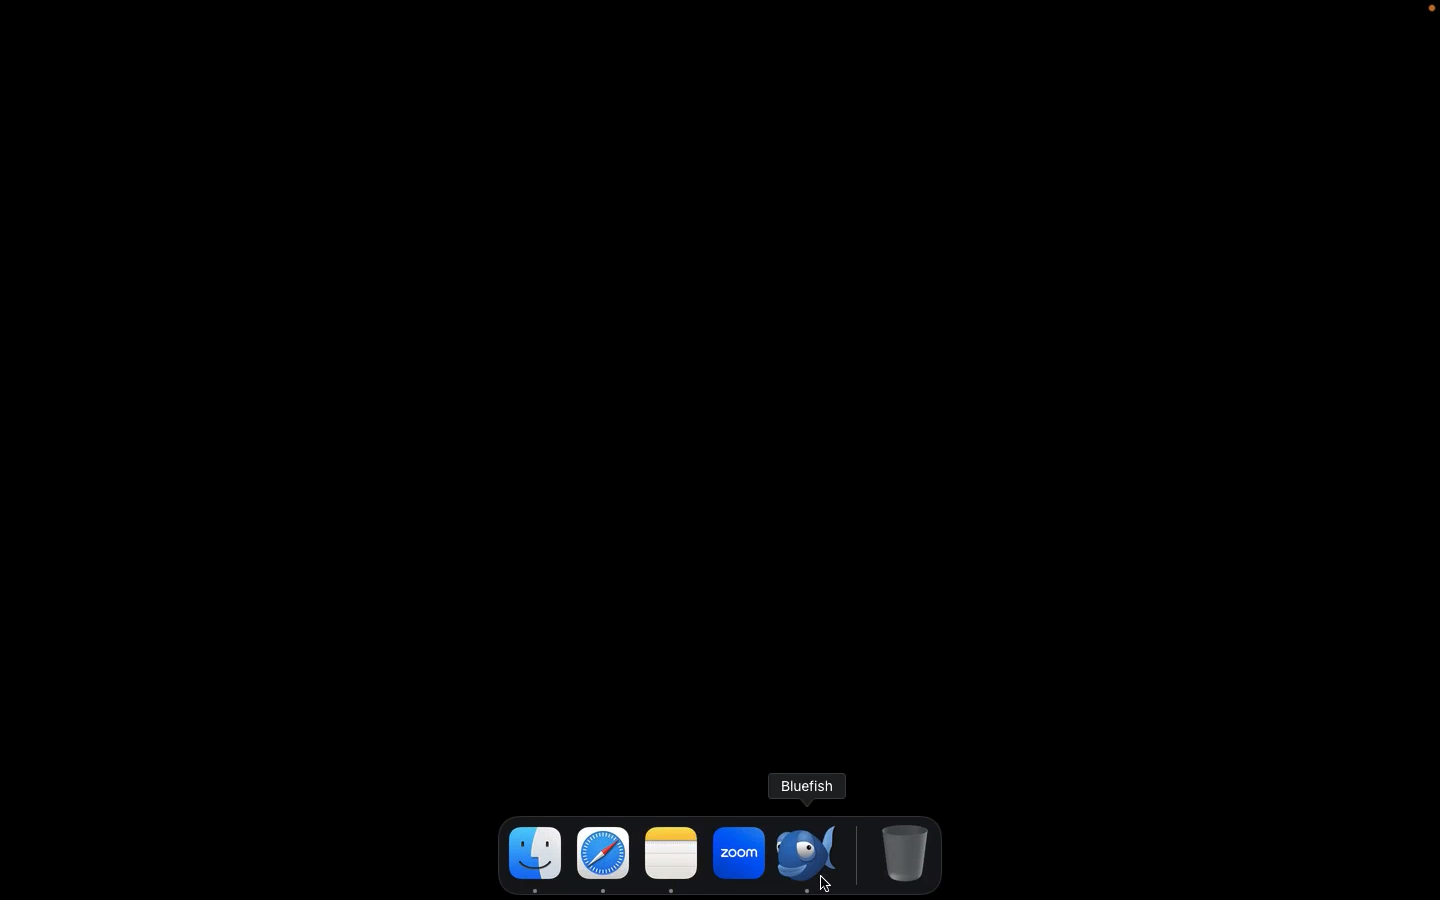 The width and height of the screenshot is (1440, 900). Describe the element at coordinates (806, 785) in the screenshot. I see `bluefish` at that location.